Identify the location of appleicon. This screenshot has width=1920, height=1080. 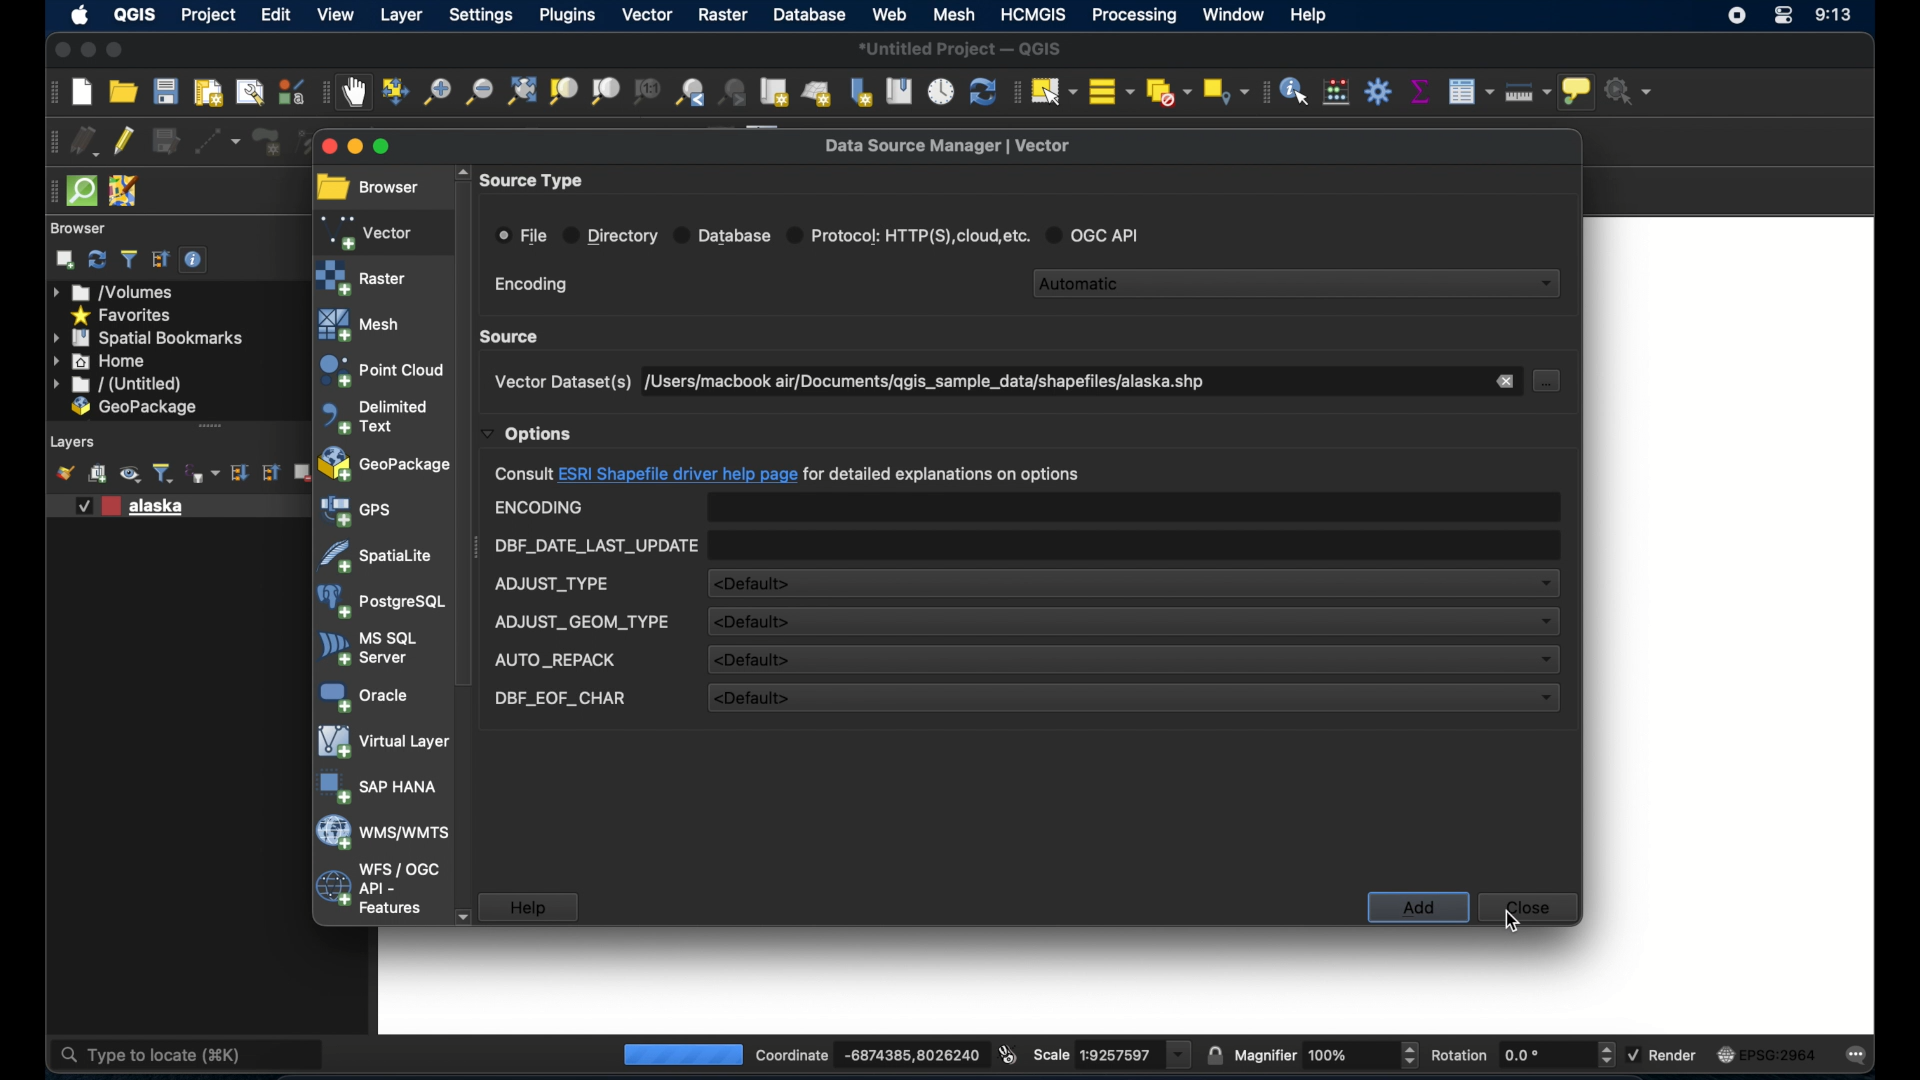
(80, 16).